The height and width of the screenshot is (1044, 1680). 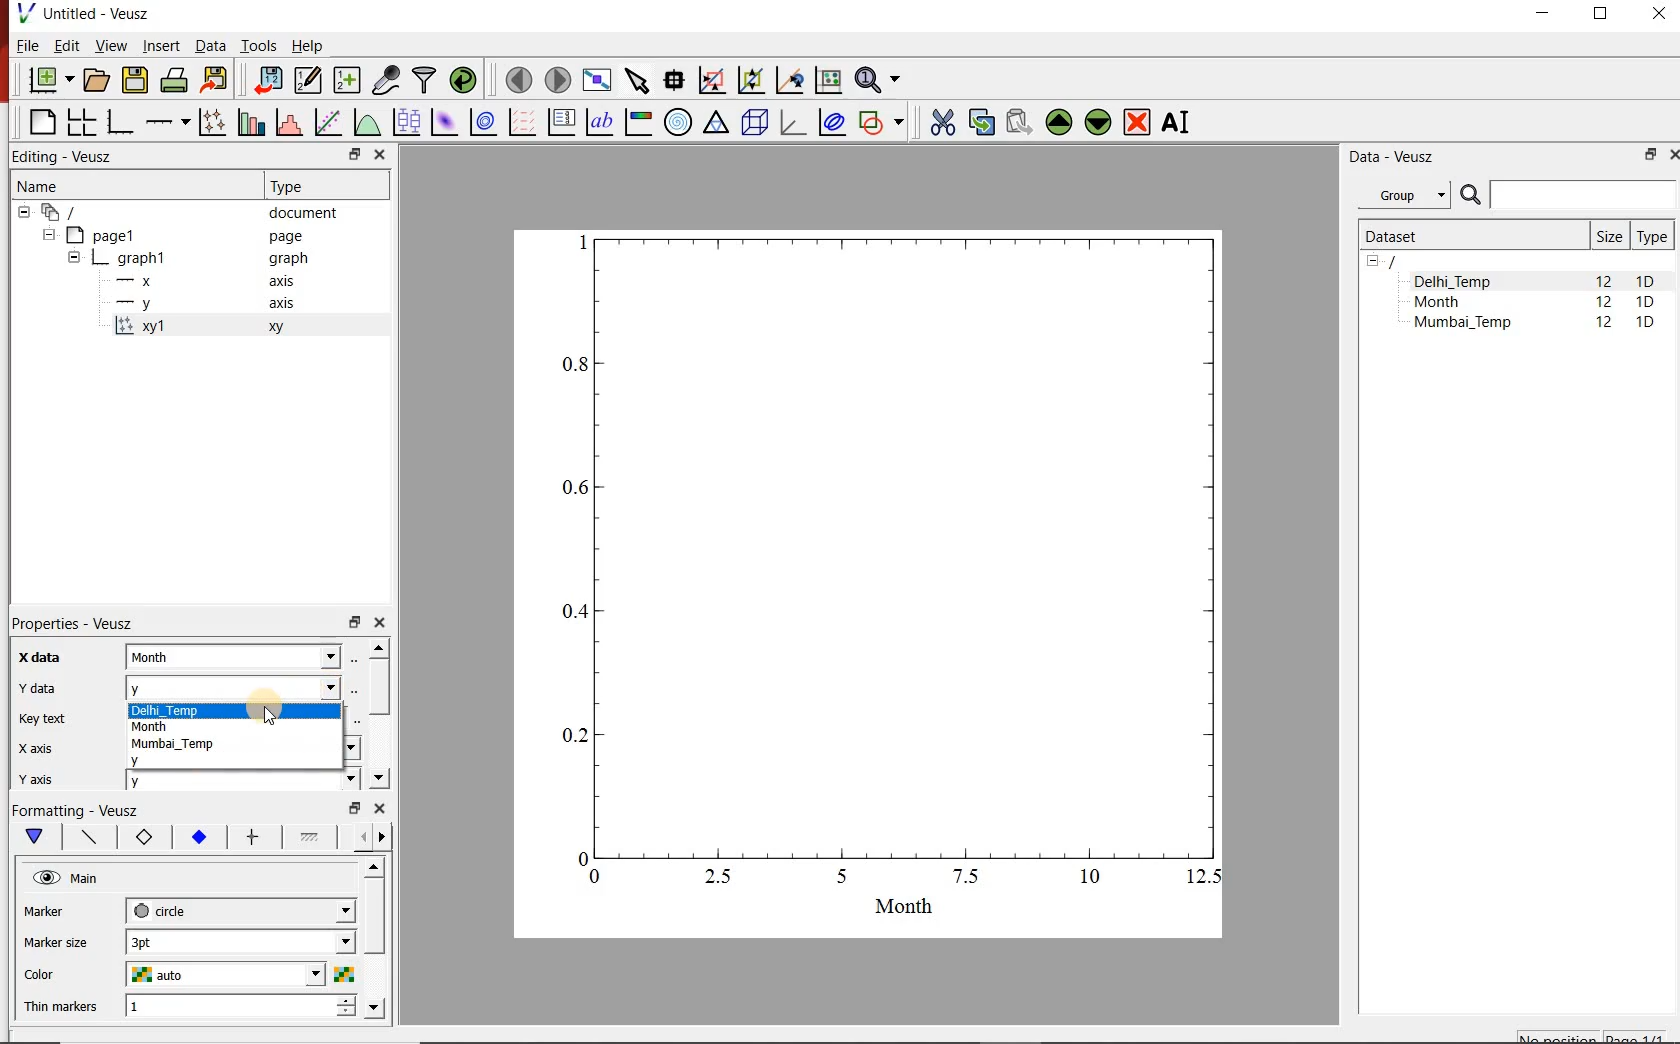 I want to click on plot a 2d dataset as contours, so click(x=483, y=123).